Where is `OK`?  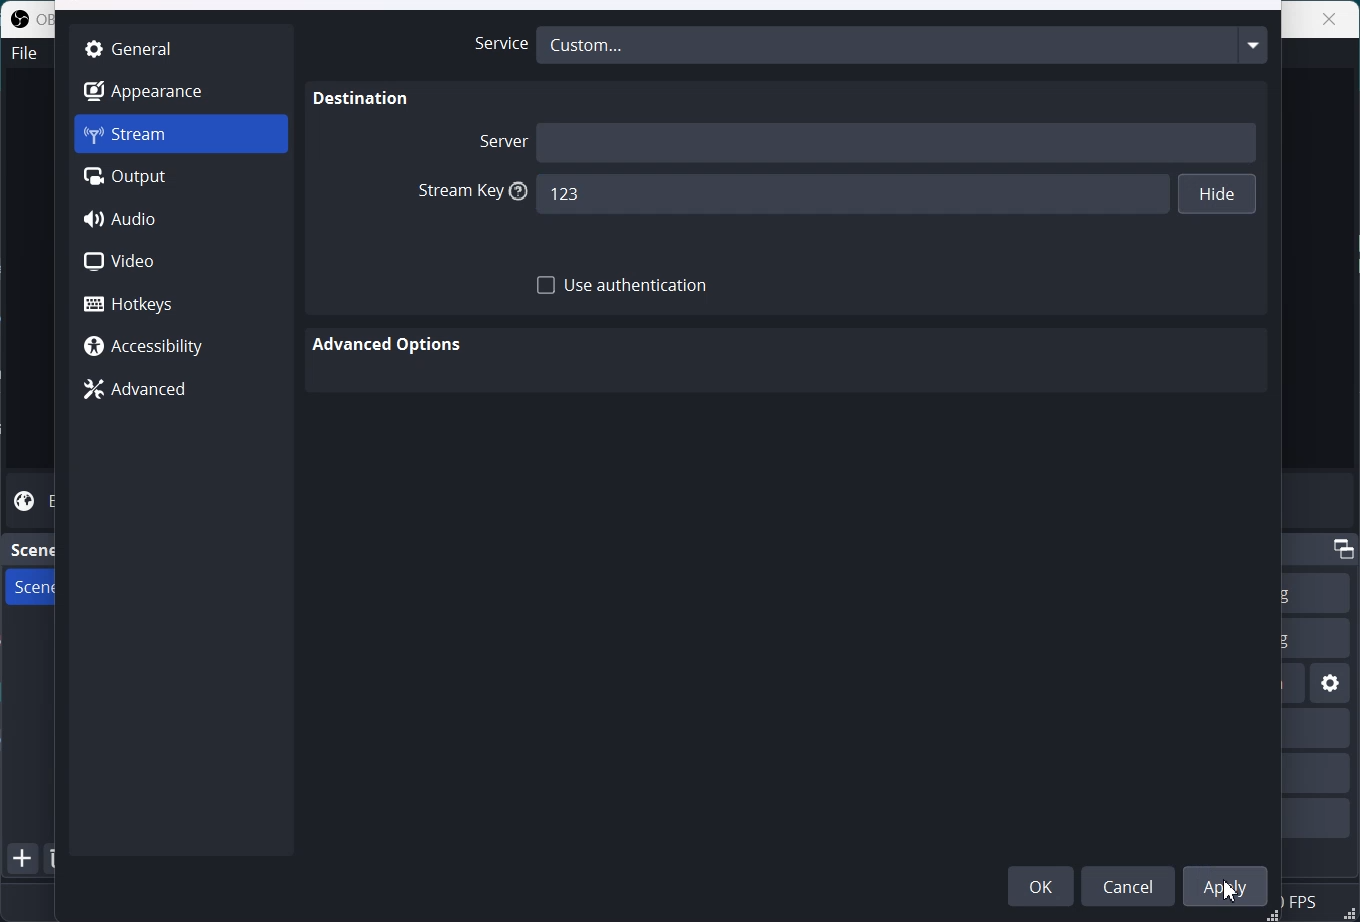
OK is located at coordinates (1041, 885).